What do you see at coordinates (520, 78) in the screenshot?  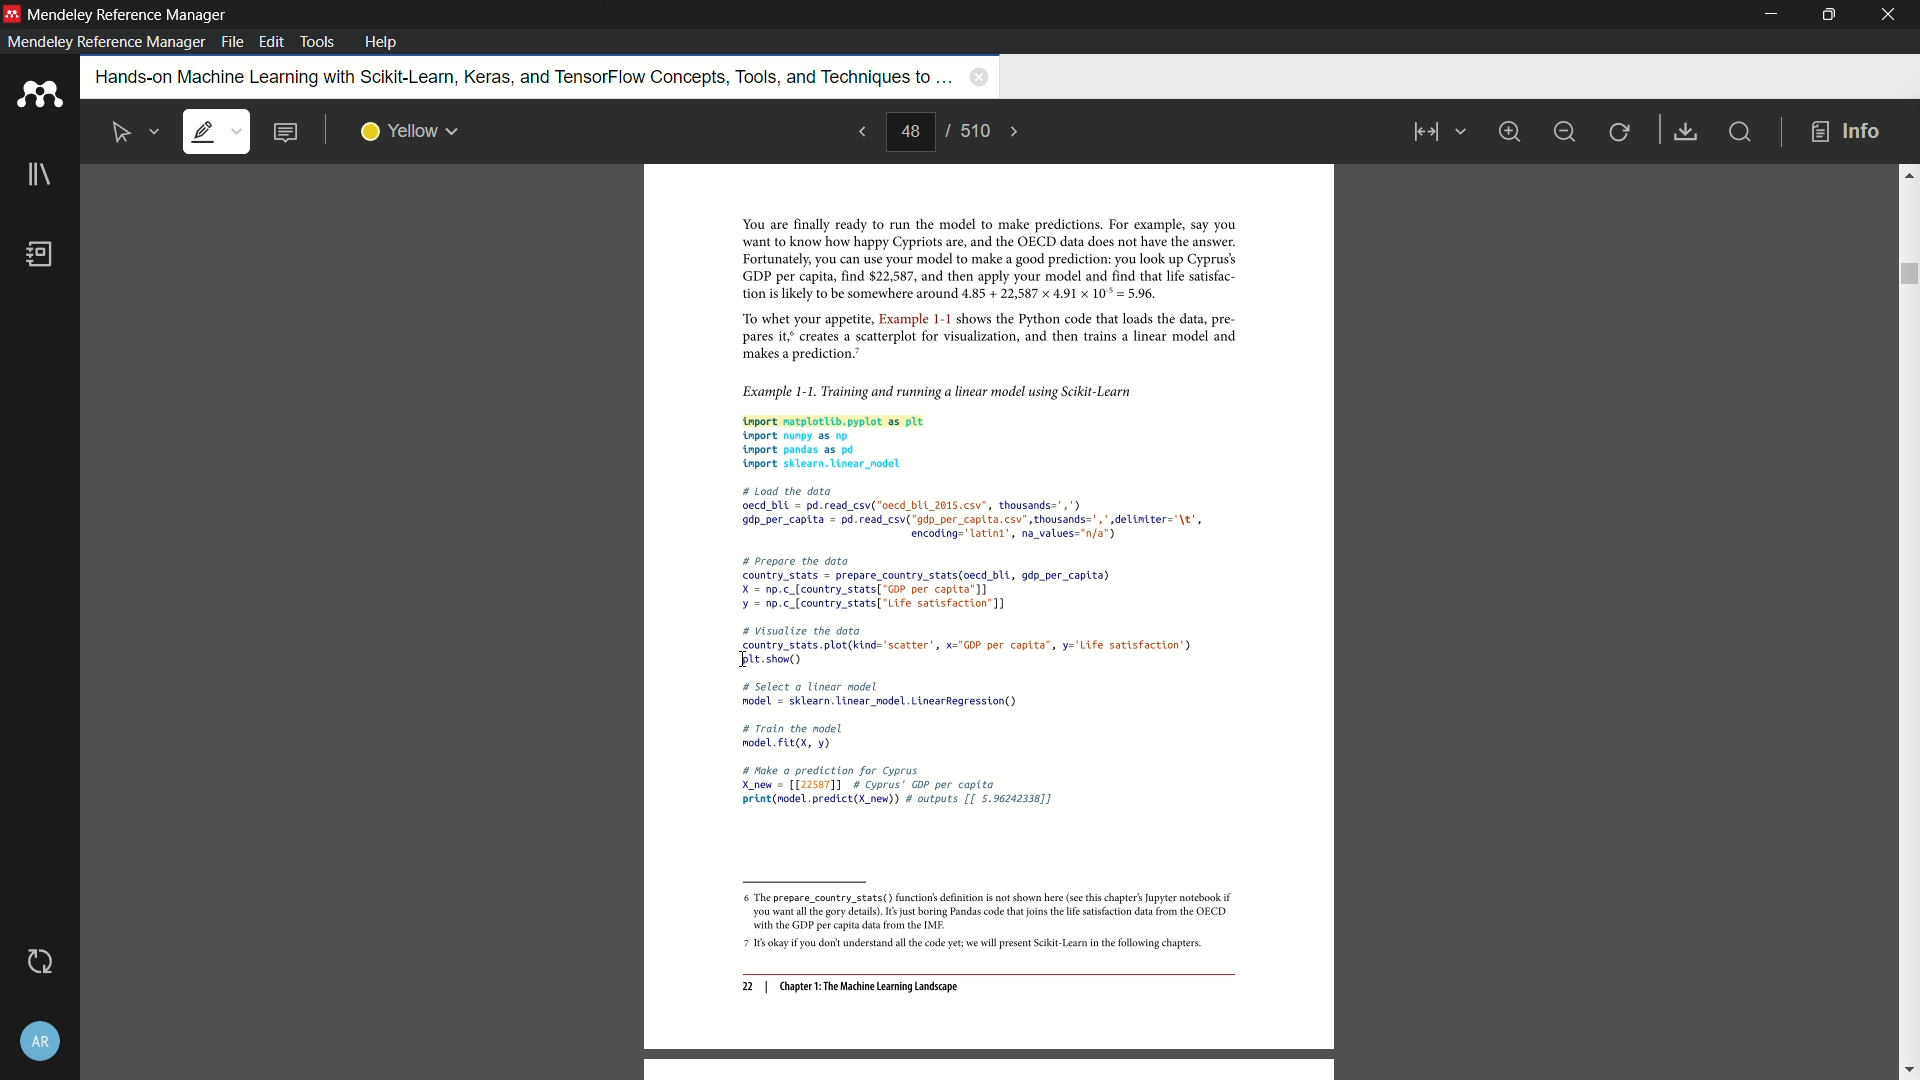 I see `book name` at bounding box center [520, 78].